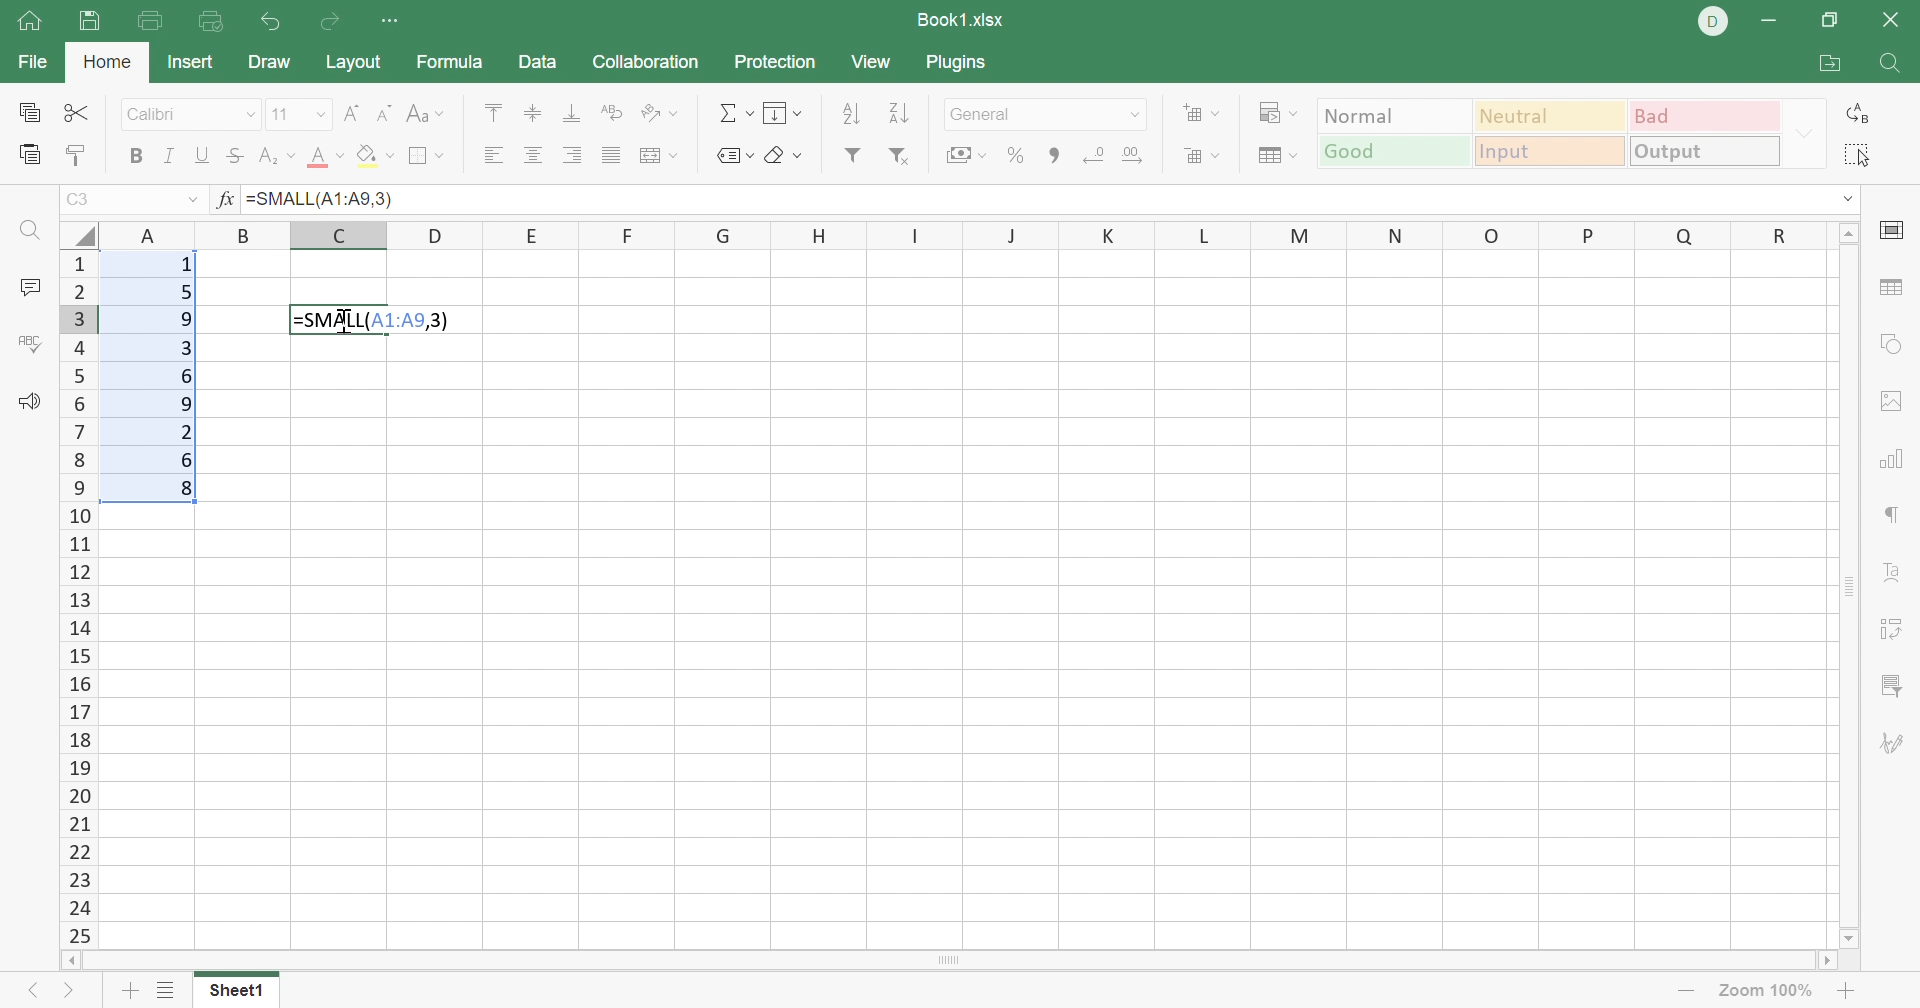 The height and width of the screenshot is (1008, 1920). What do you see at coordinates (196, 197) in the screenshot?
I see `Drop down` at bounding box center [196, 197].